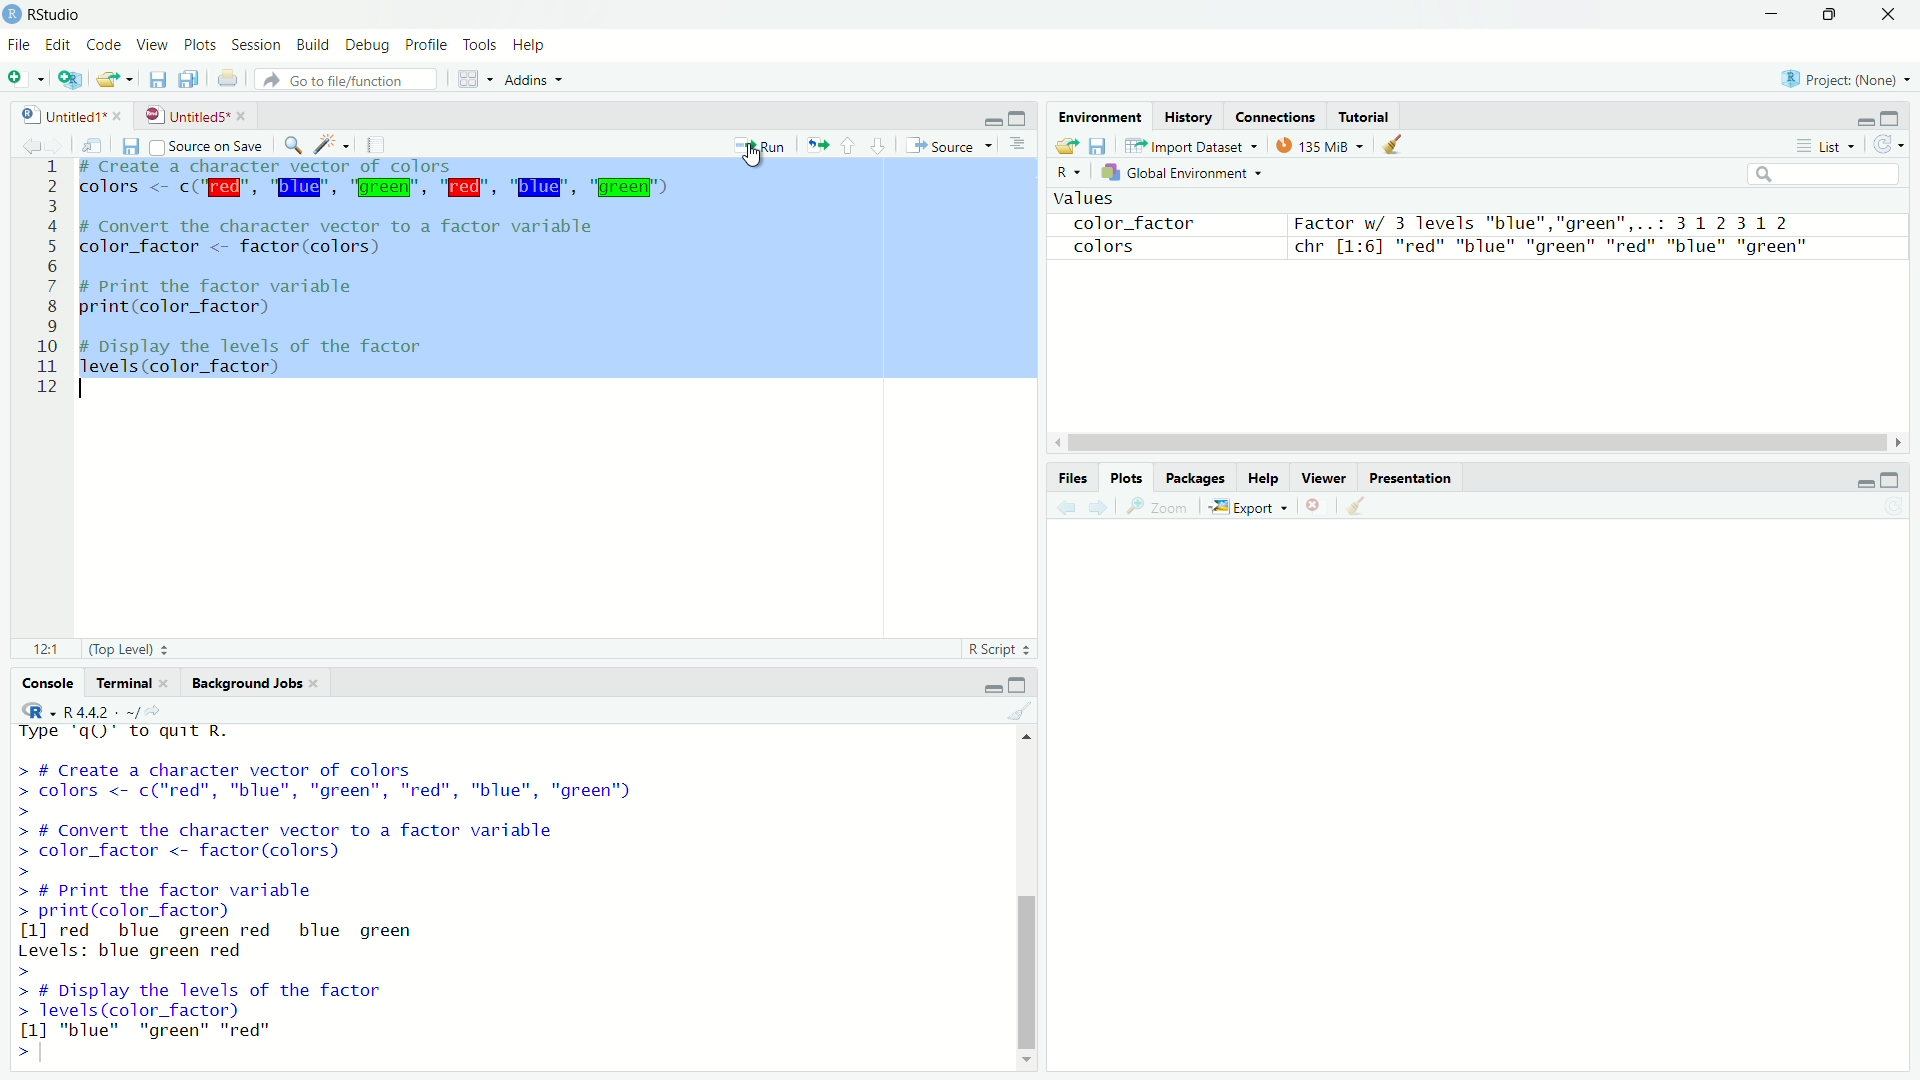  Describe the element at coordinates (1031, 1066) in the screenshot. I see `move down` at that location.